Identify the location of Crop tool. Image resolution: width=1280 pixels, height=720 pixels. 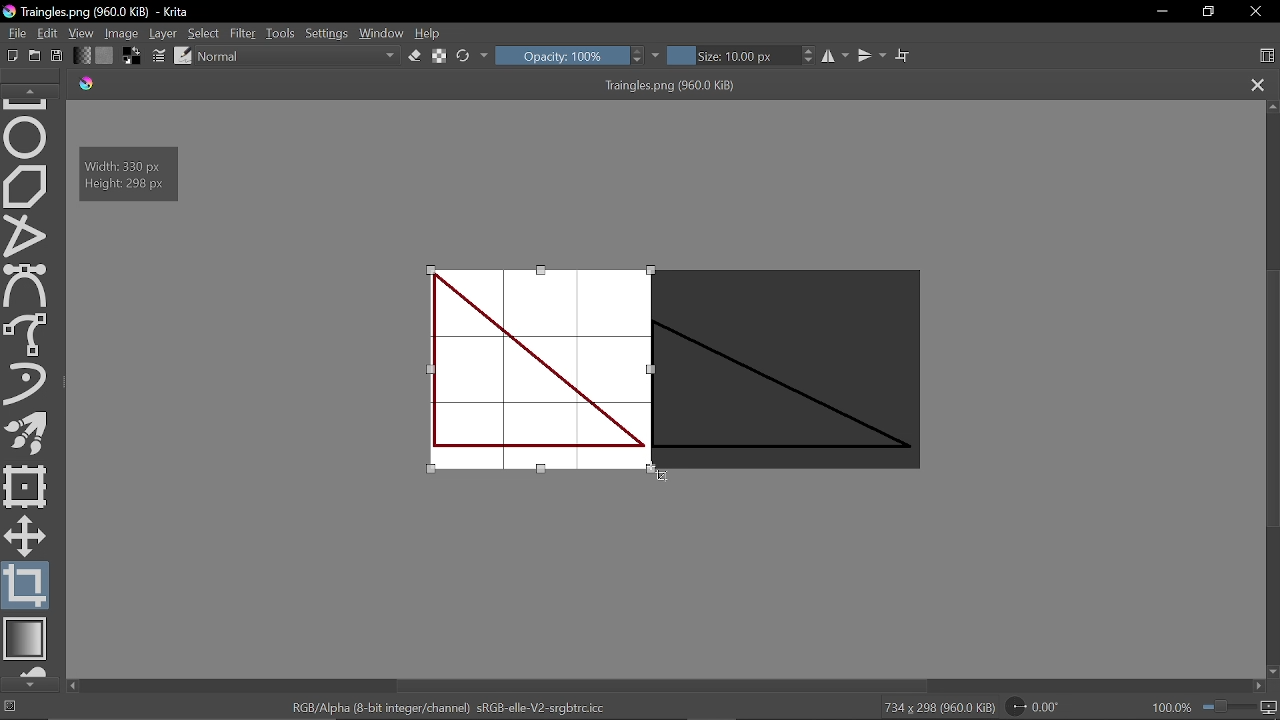
(26, 586).